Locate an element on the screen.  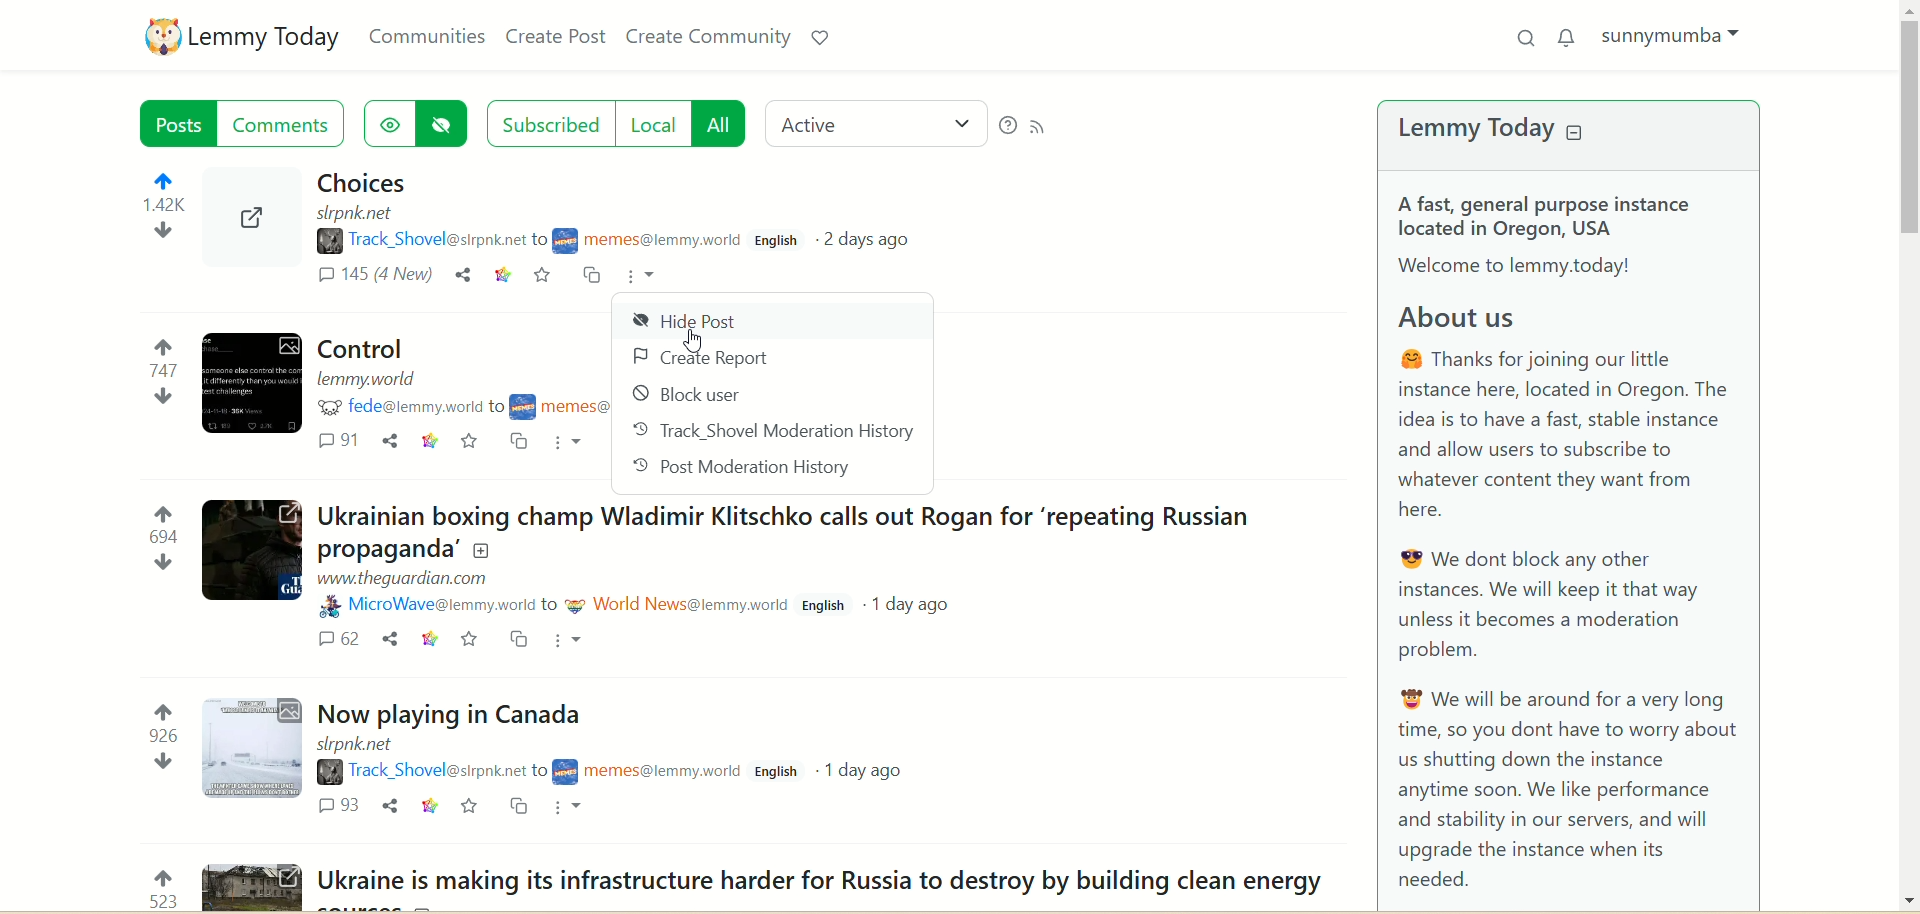
create post is located at coordinates (559, 39).